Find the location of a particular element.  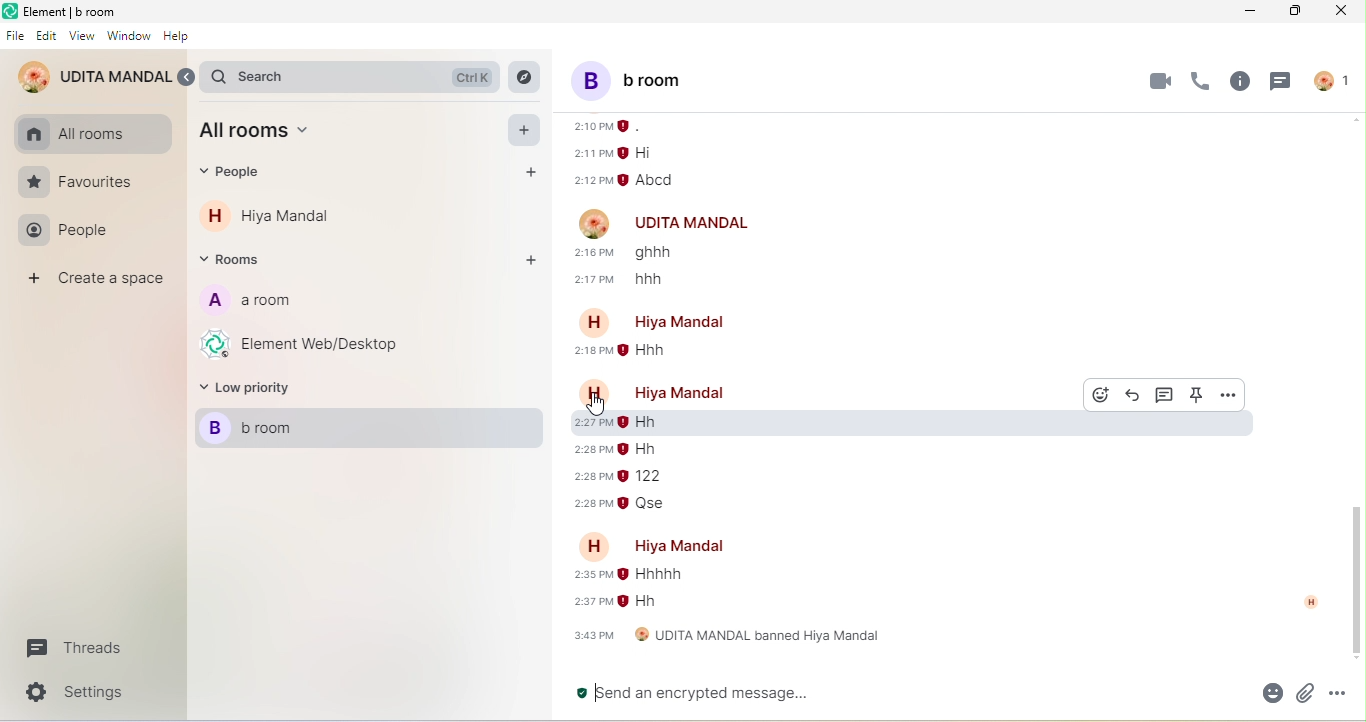

account is located at coordinates (1333, 84).